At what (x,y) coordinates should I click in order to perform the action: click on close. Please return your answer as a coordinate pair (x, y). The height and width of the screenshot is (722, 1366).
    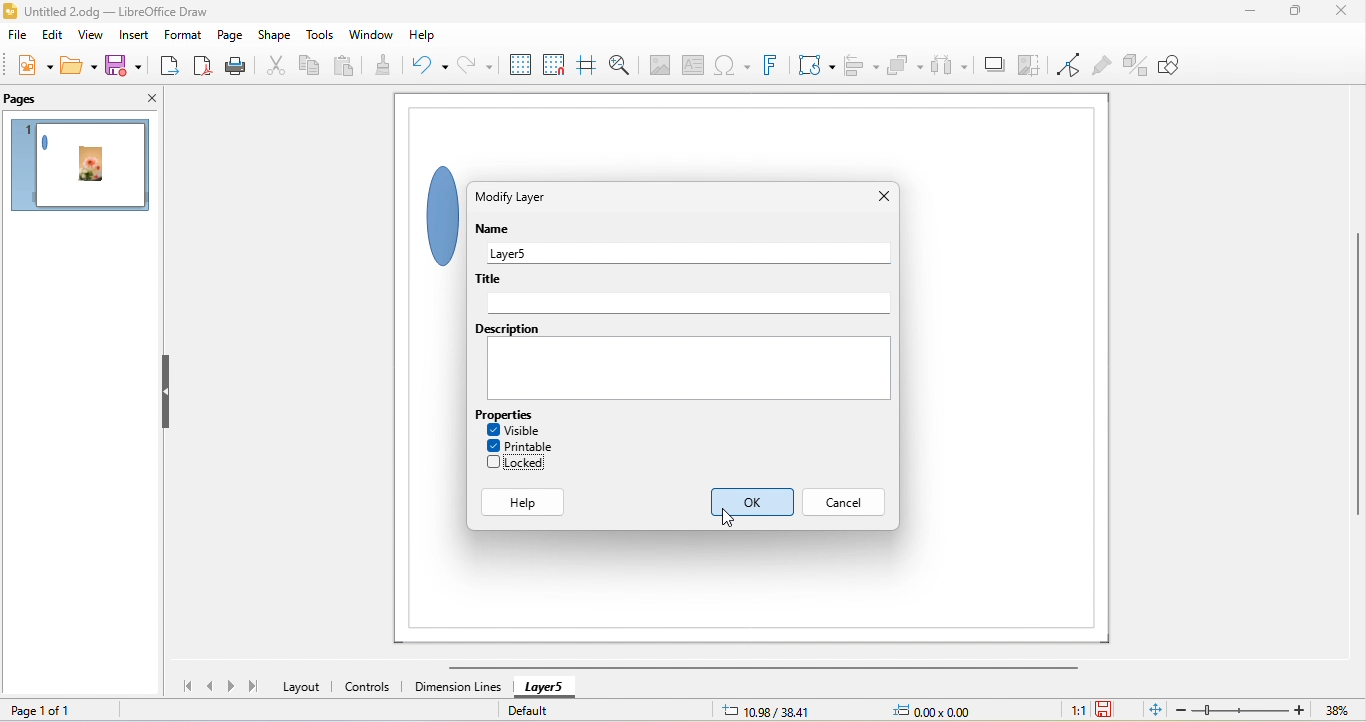
    Looking at the image, I should click on (149, 99).